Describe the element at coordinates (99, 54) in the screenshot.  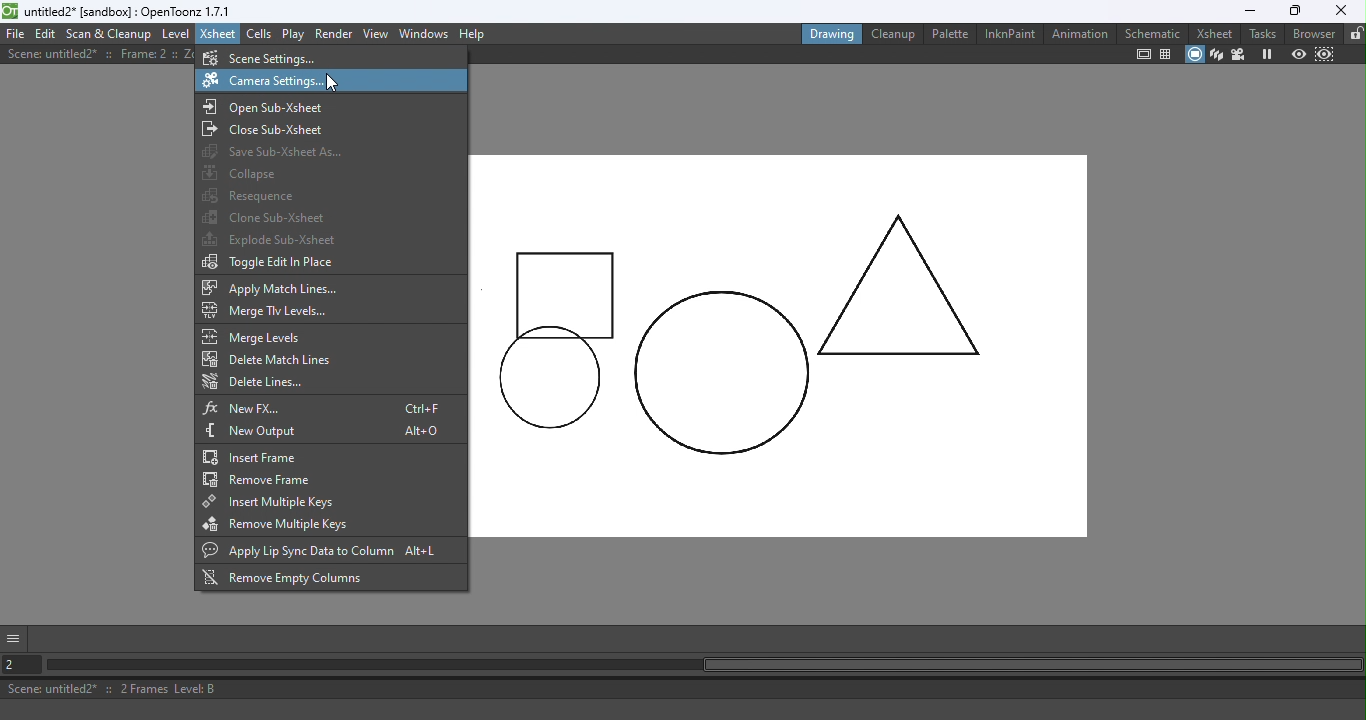
I see `Scene: untitled2* : Frame: 2 i: Z` at that location.